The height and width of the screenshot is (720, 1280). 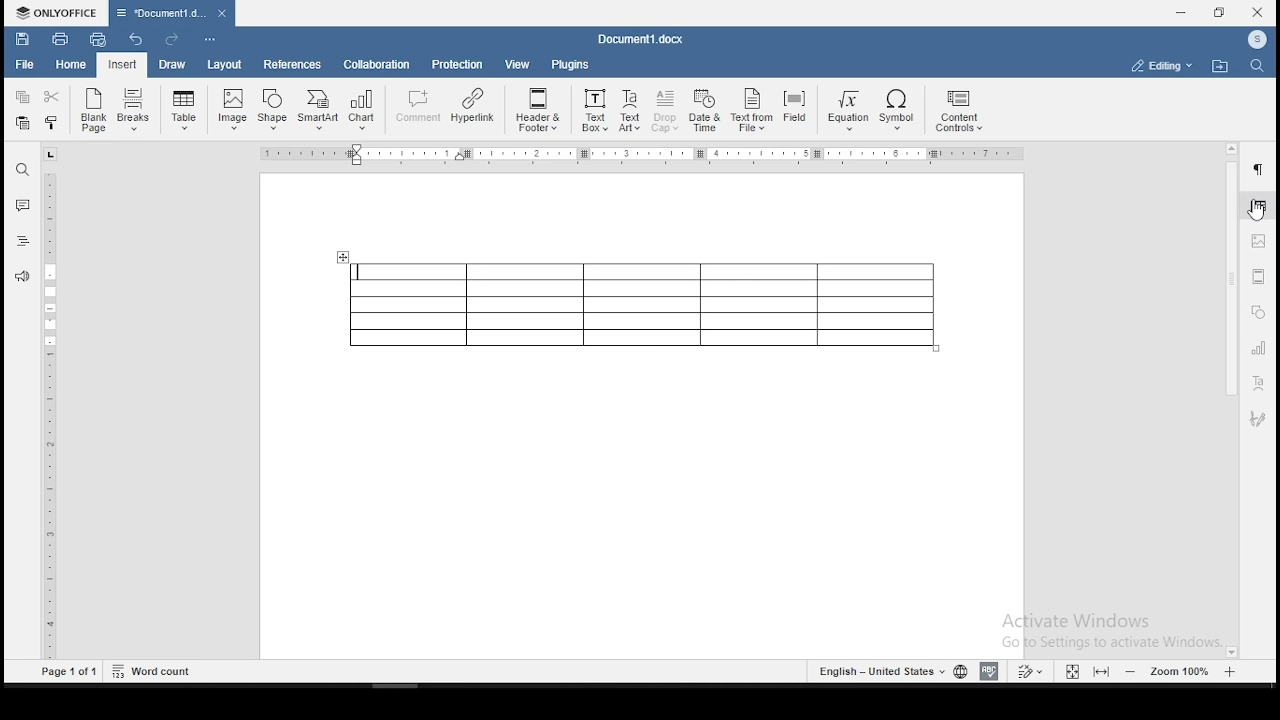 I want to click on Field, so click(x=794, y=108).